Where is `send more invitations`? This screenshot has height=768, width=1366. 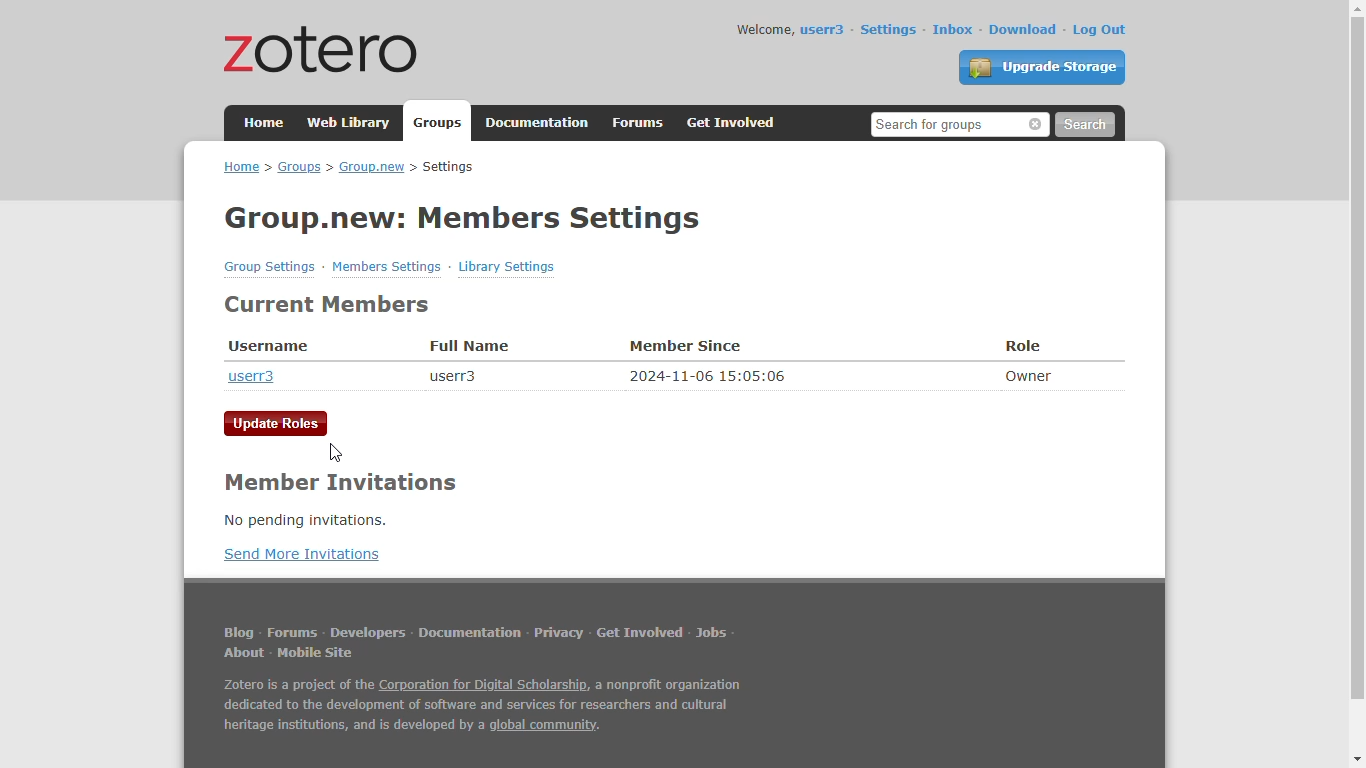
send more invitations is located at coordinates (301, 554).